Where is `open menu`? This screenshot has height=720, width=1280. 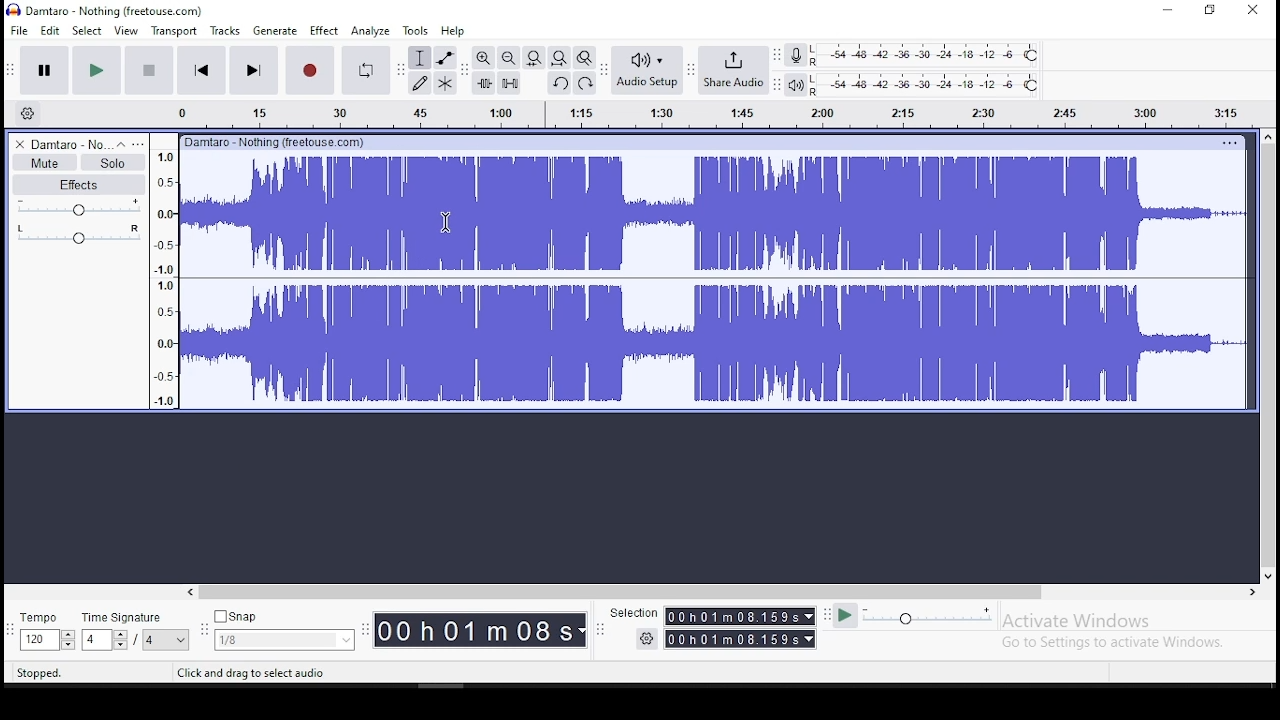
open menu is located at coordinates (141, 142).